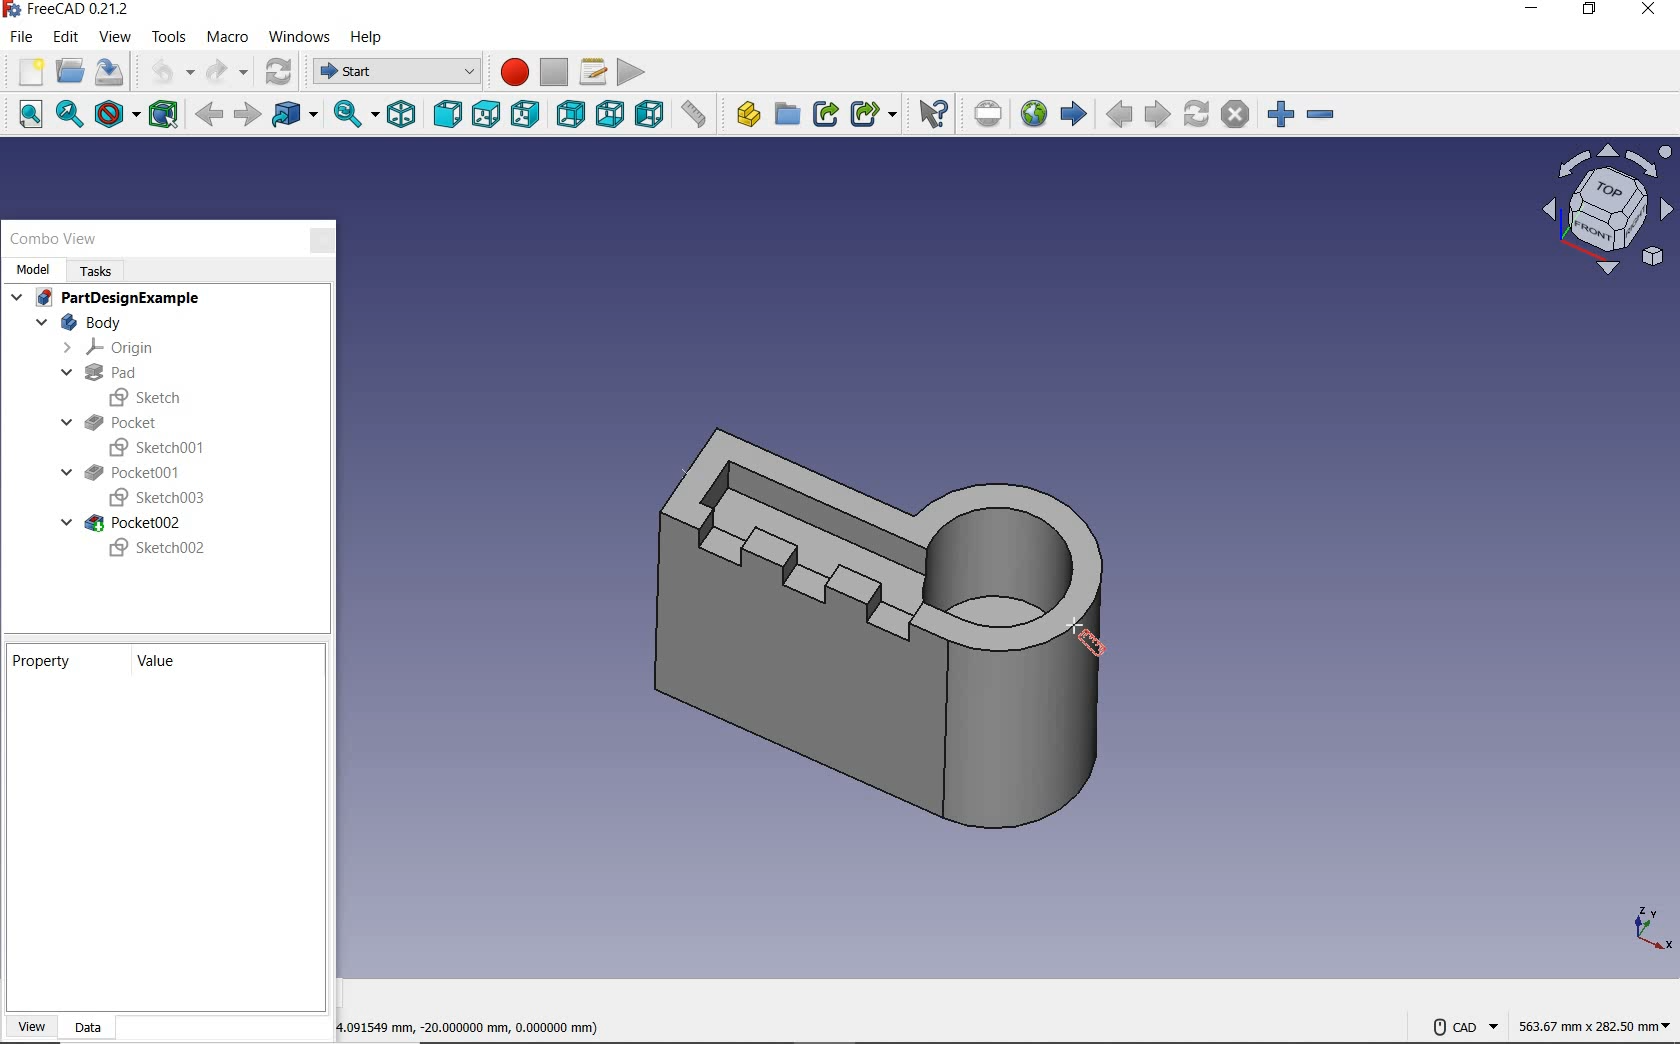 This screenshot has width=1680, height=1044. Describe the element at coordinates (872, 115) in the screenshot. I see `make sub-link` at that location.